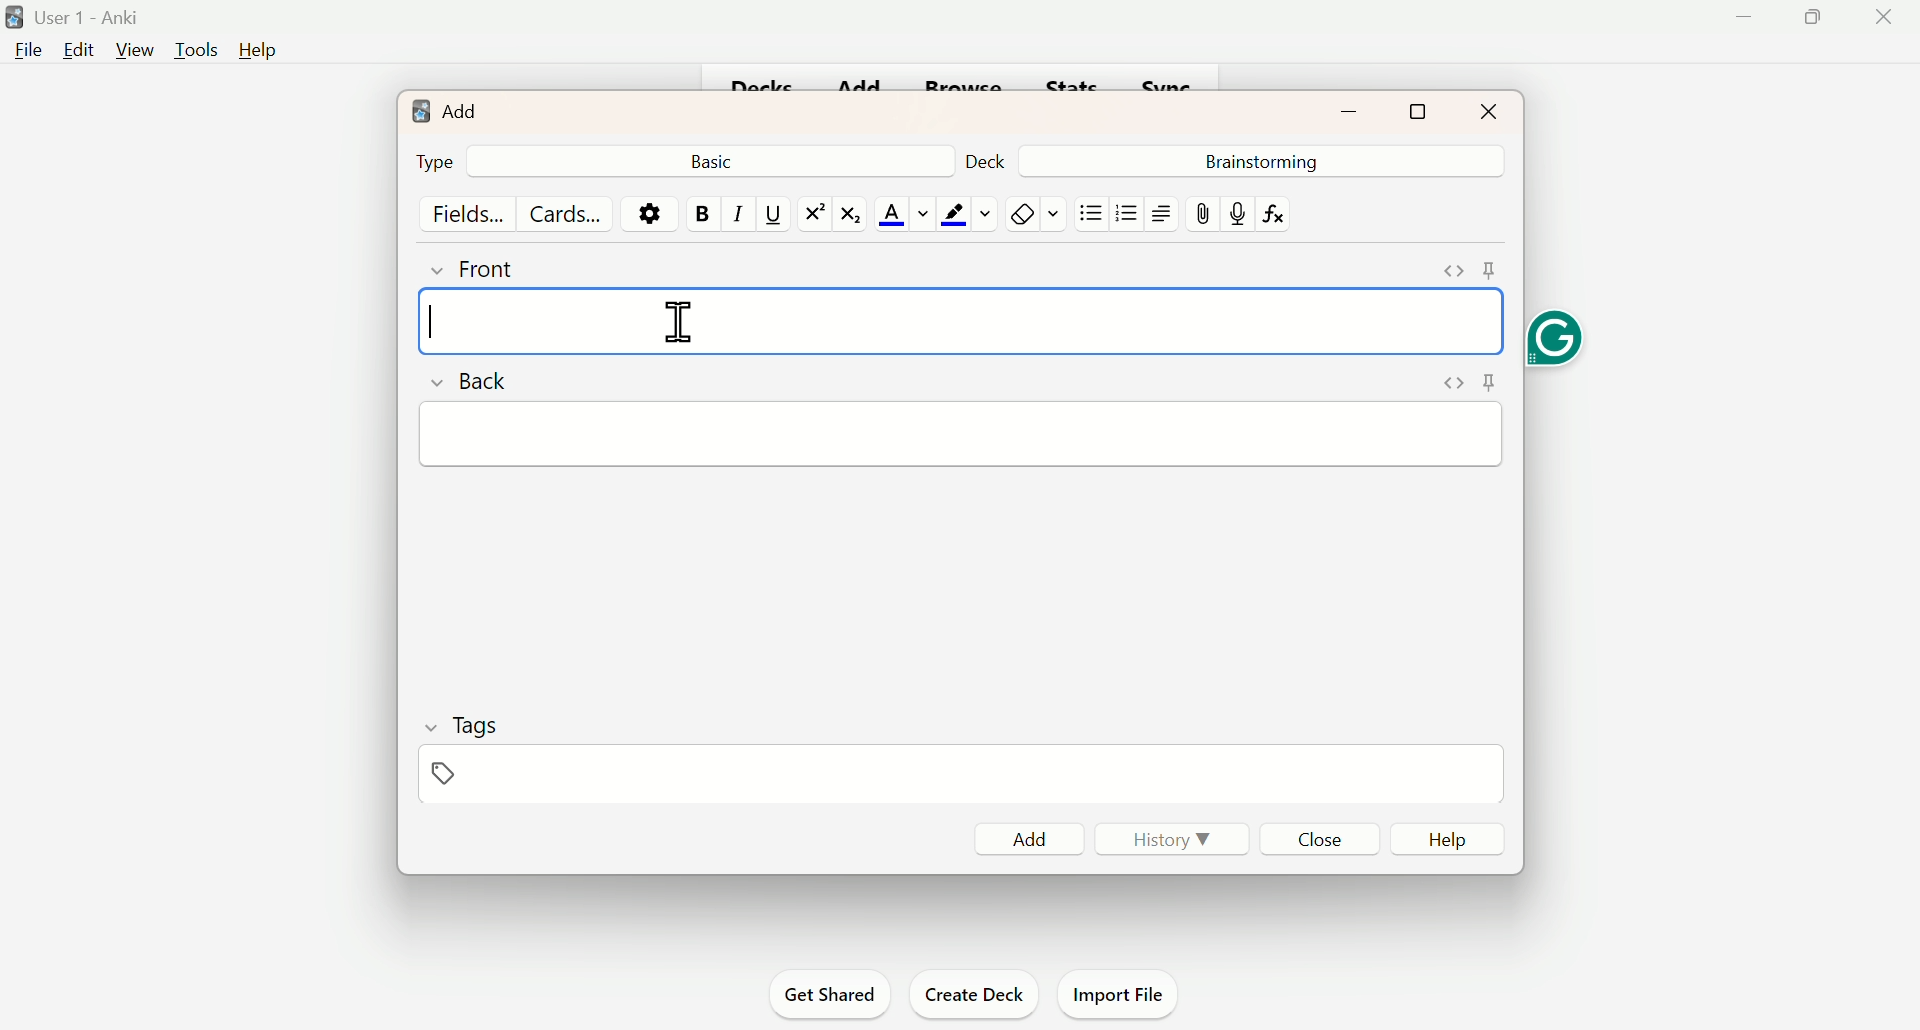 The width and height of the screenshot is (1920, 1030). I want to click on Import File, so click(1120, 990).